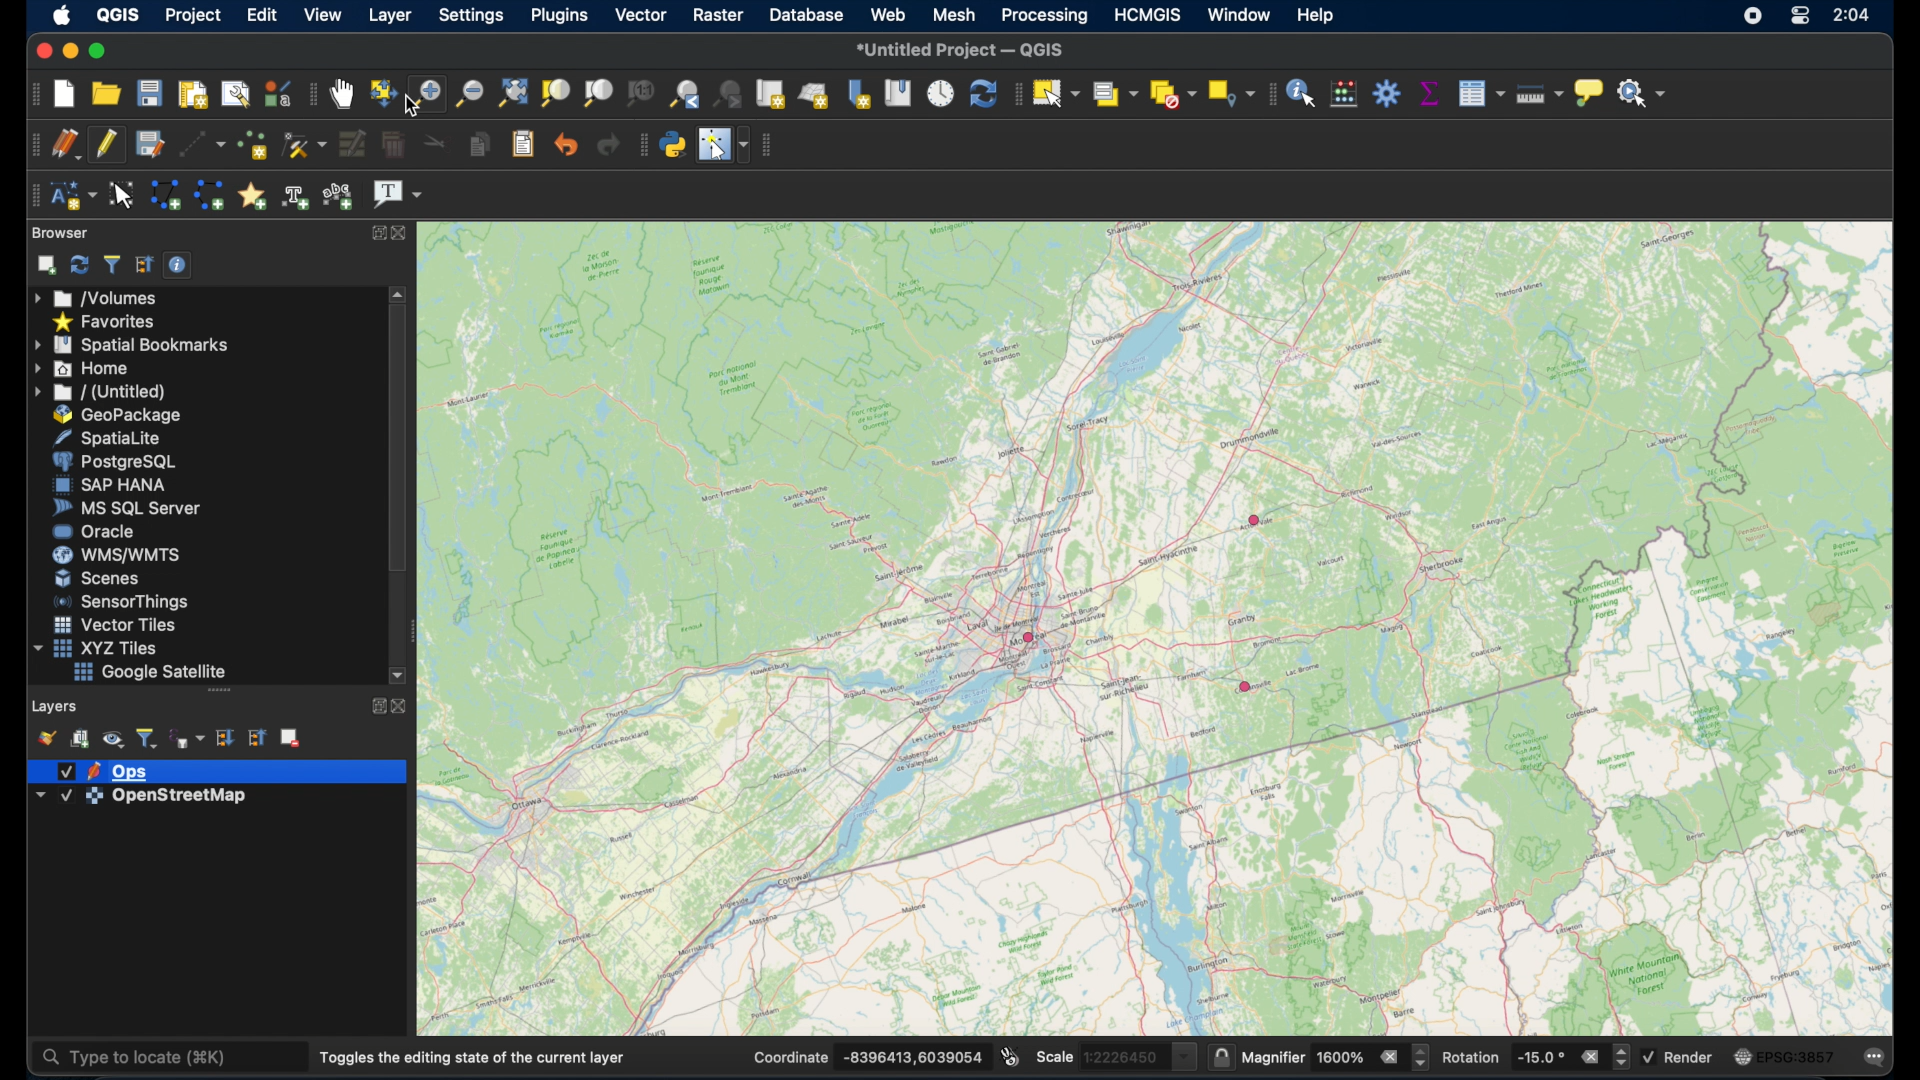 The height and width of the screenshot is (1080, 1920). What do you see at coordinates (719, 15) in the screenshot?
I see `raster` at bounding box center [719, 15].